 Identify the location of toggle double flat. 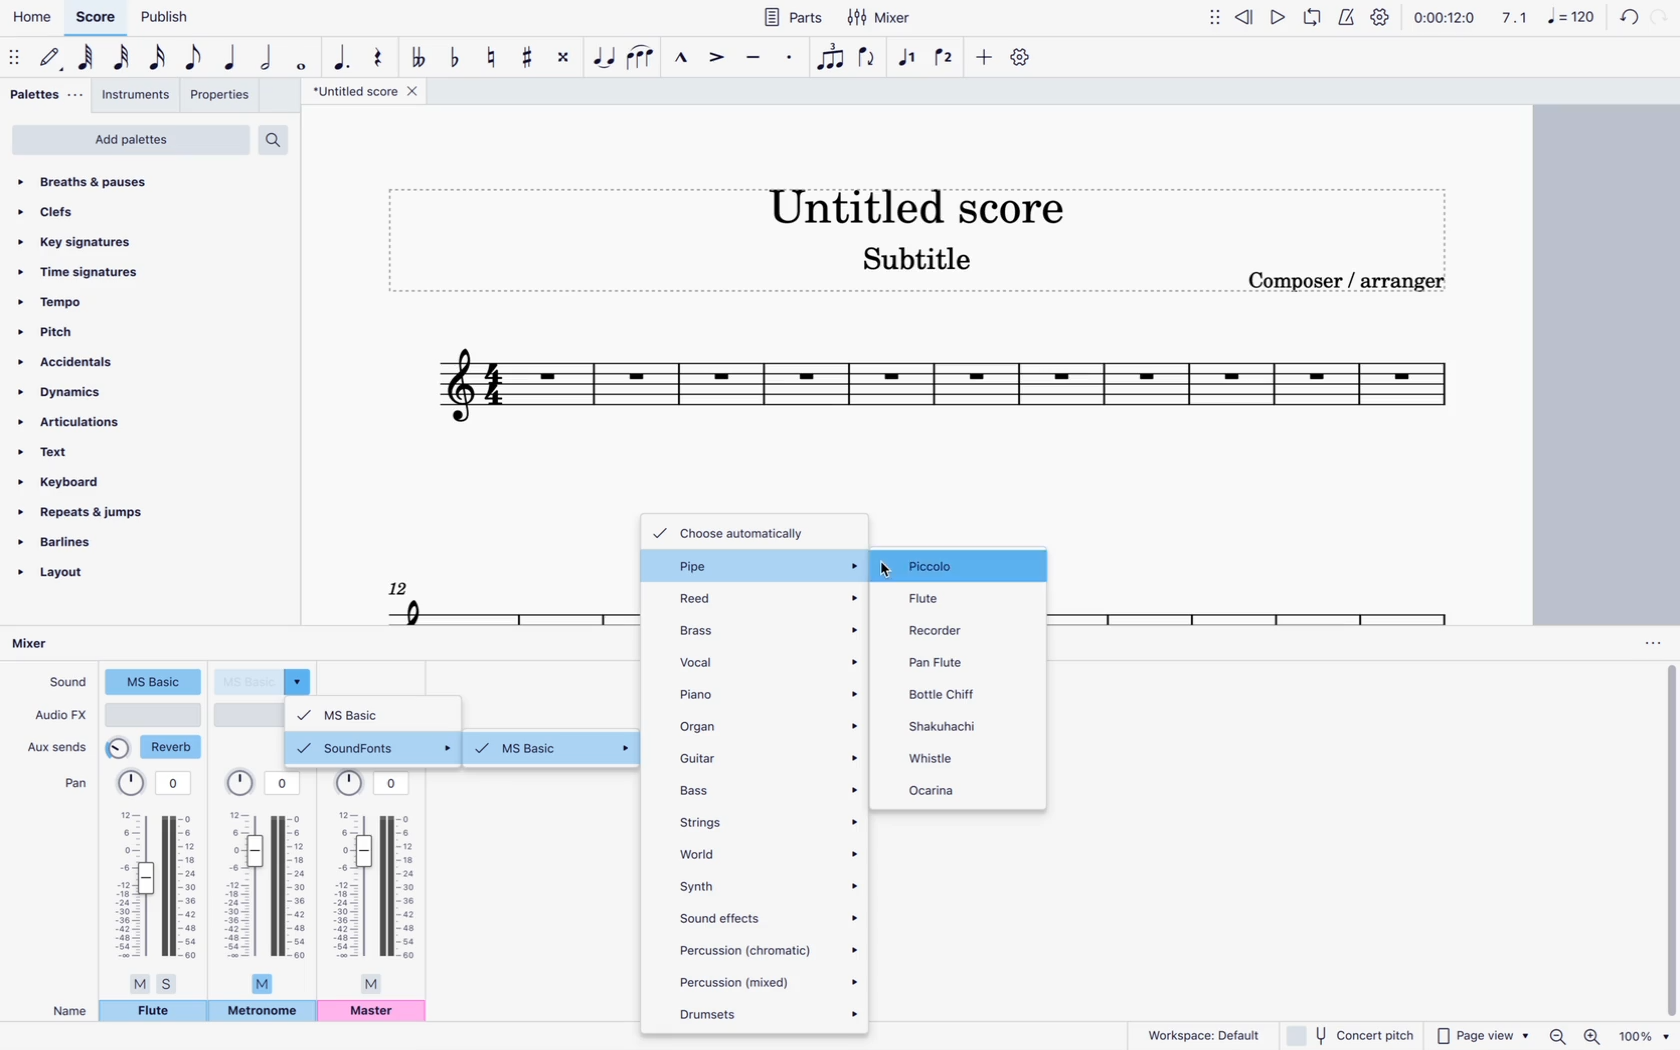
(417, 56).